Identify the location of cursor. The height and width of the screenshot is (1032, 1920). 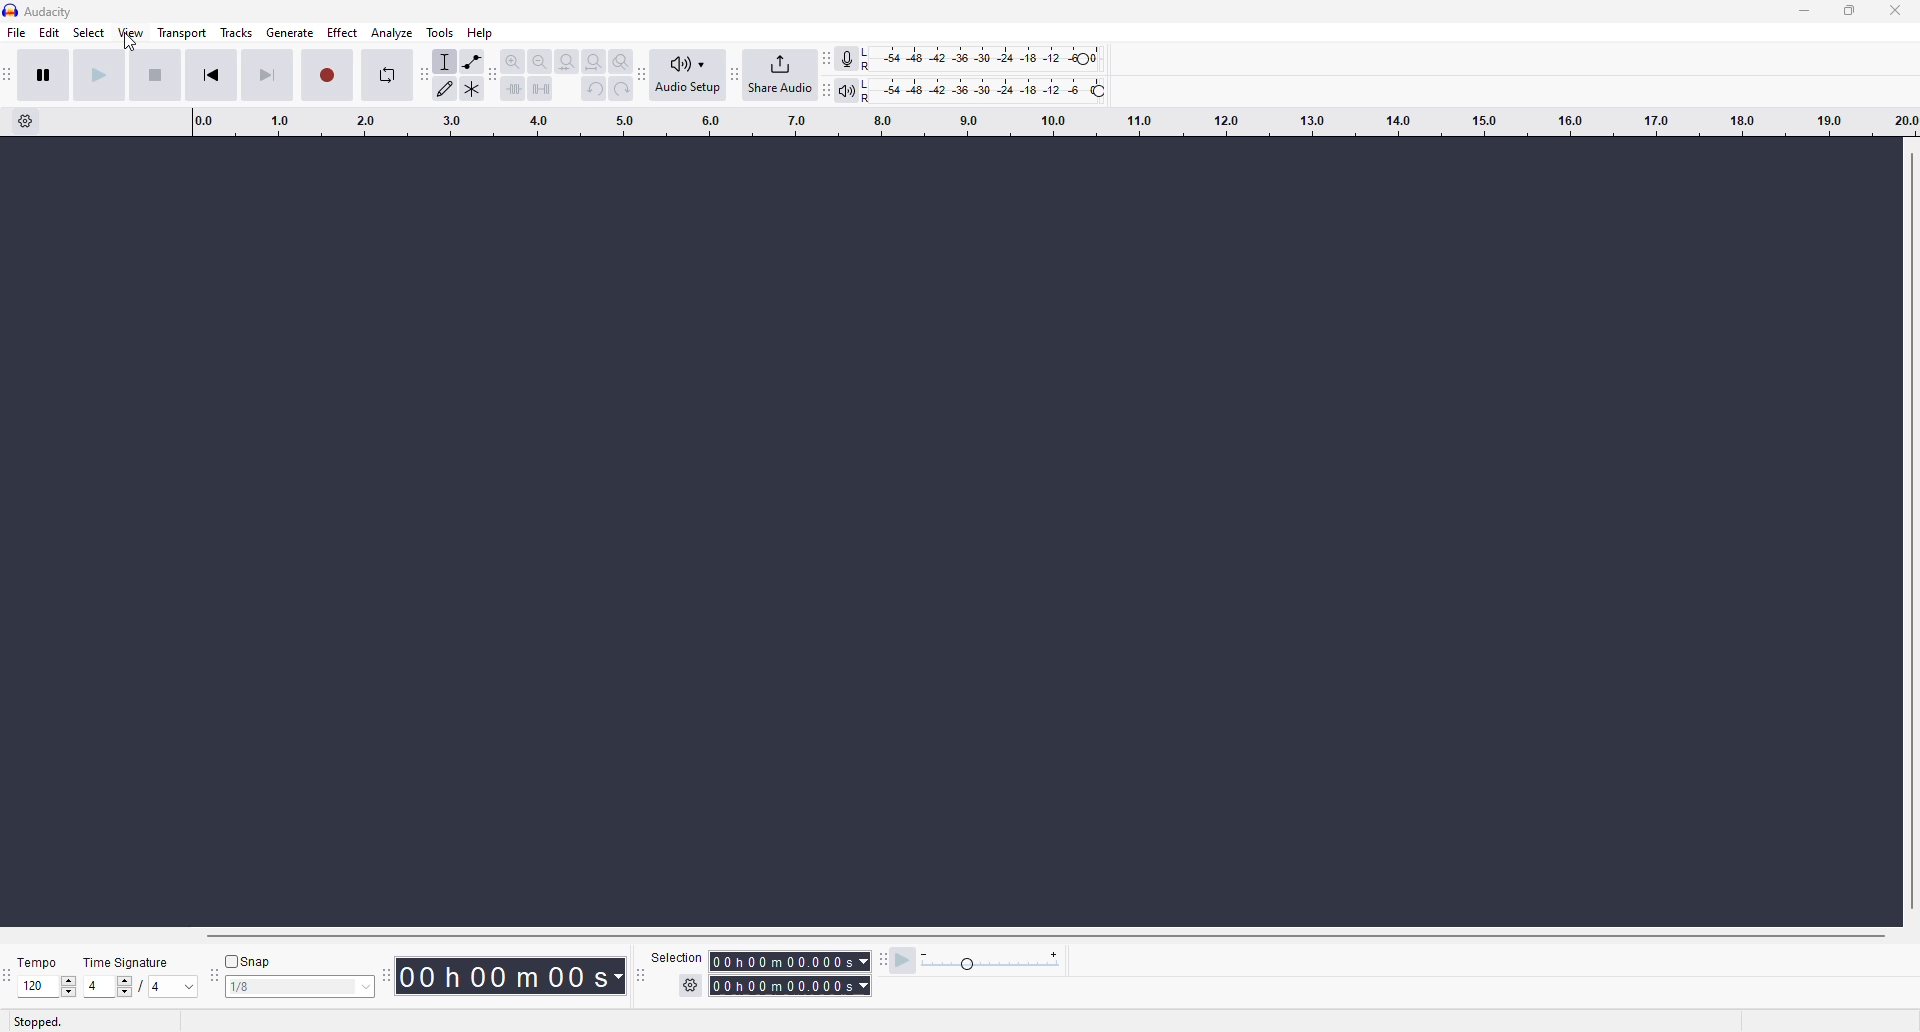
(133, 45).